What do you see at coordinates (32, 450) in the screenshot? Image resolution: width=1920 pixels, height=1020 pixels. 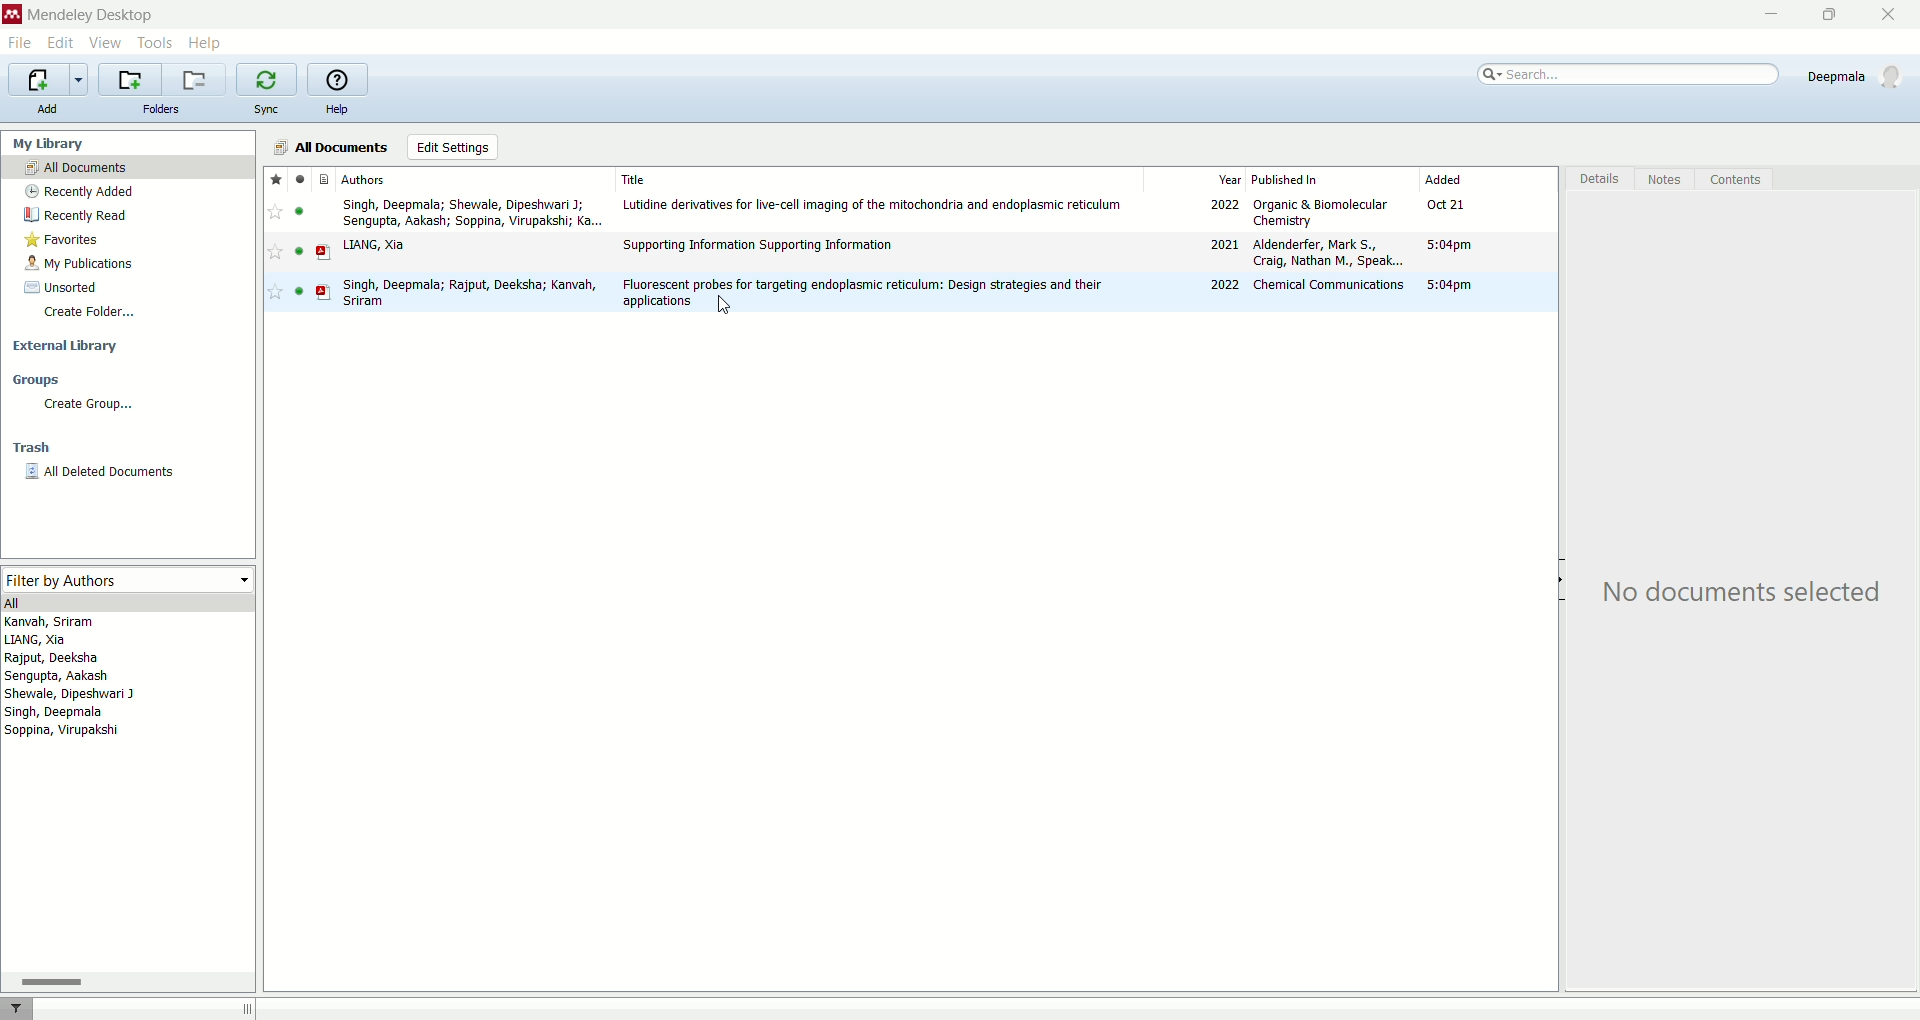 I see `trash` at bounding box center [32, 450].